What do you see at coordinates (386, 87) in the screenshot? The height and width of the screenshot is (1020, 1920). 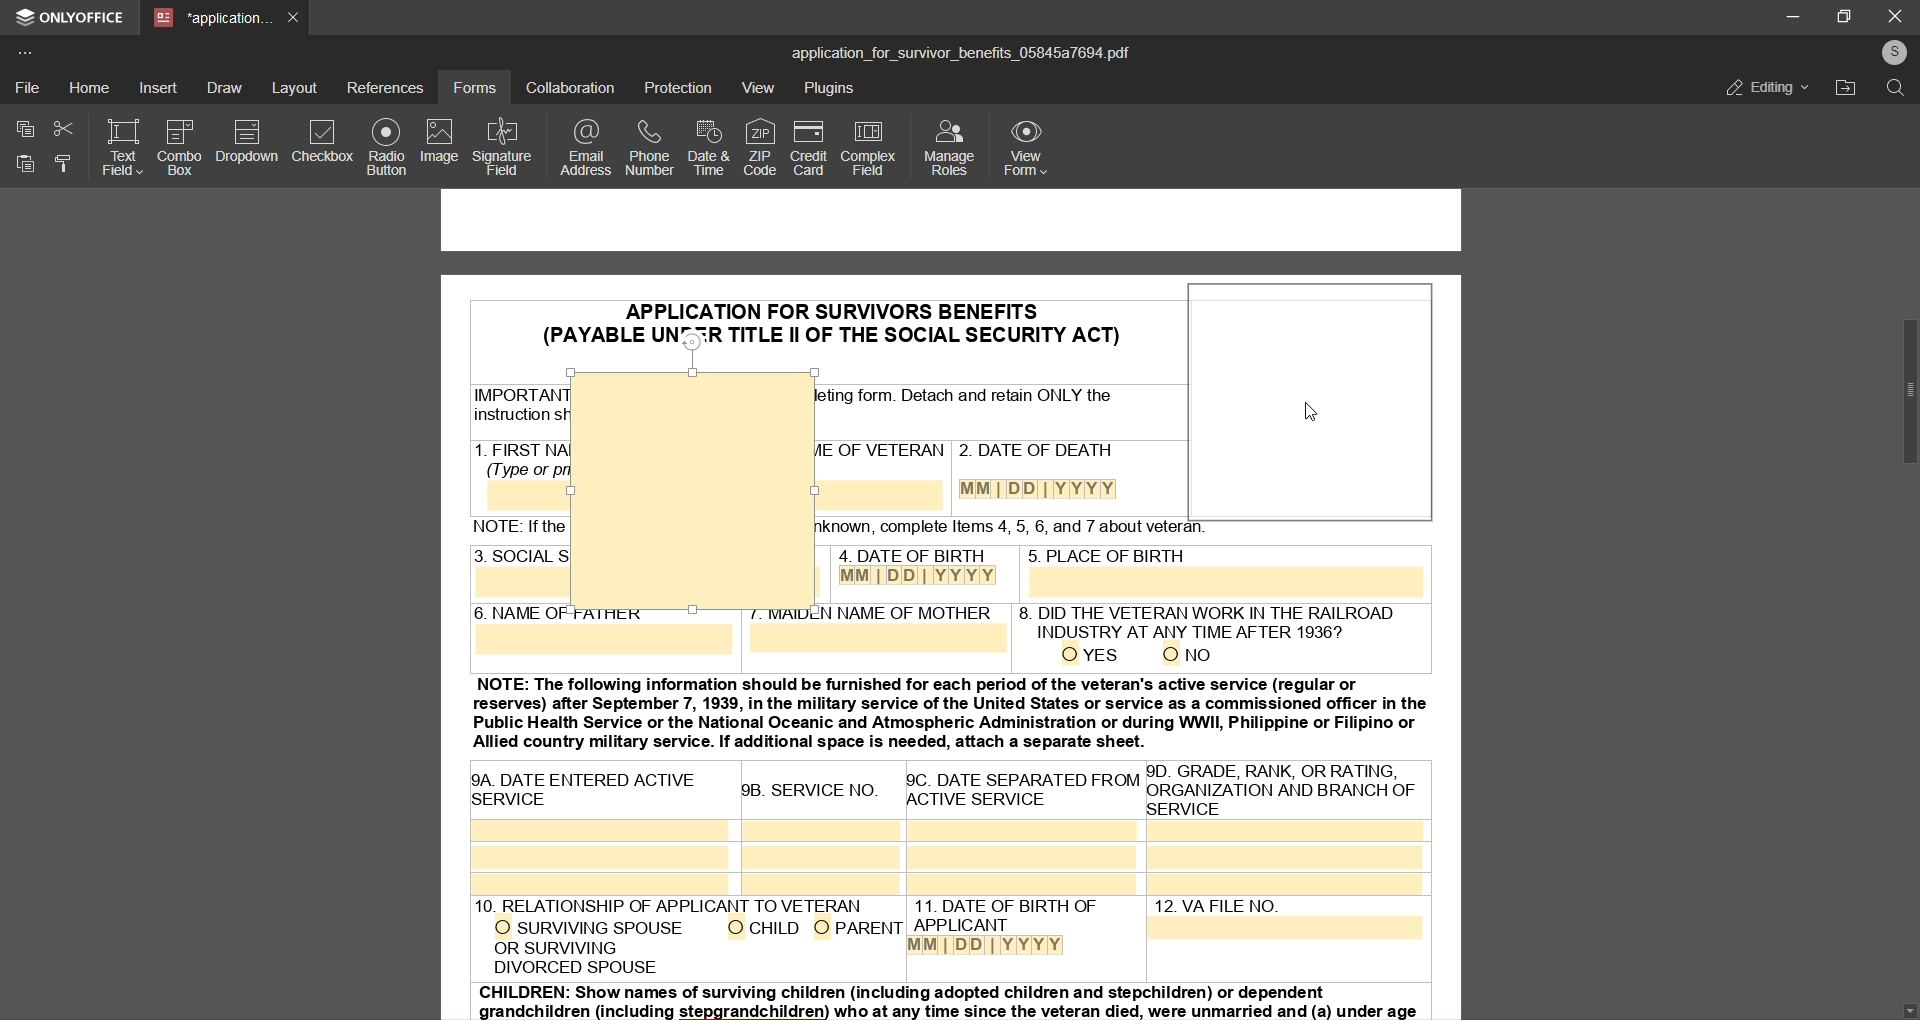 I see `references` at bounding box center [386, 87].